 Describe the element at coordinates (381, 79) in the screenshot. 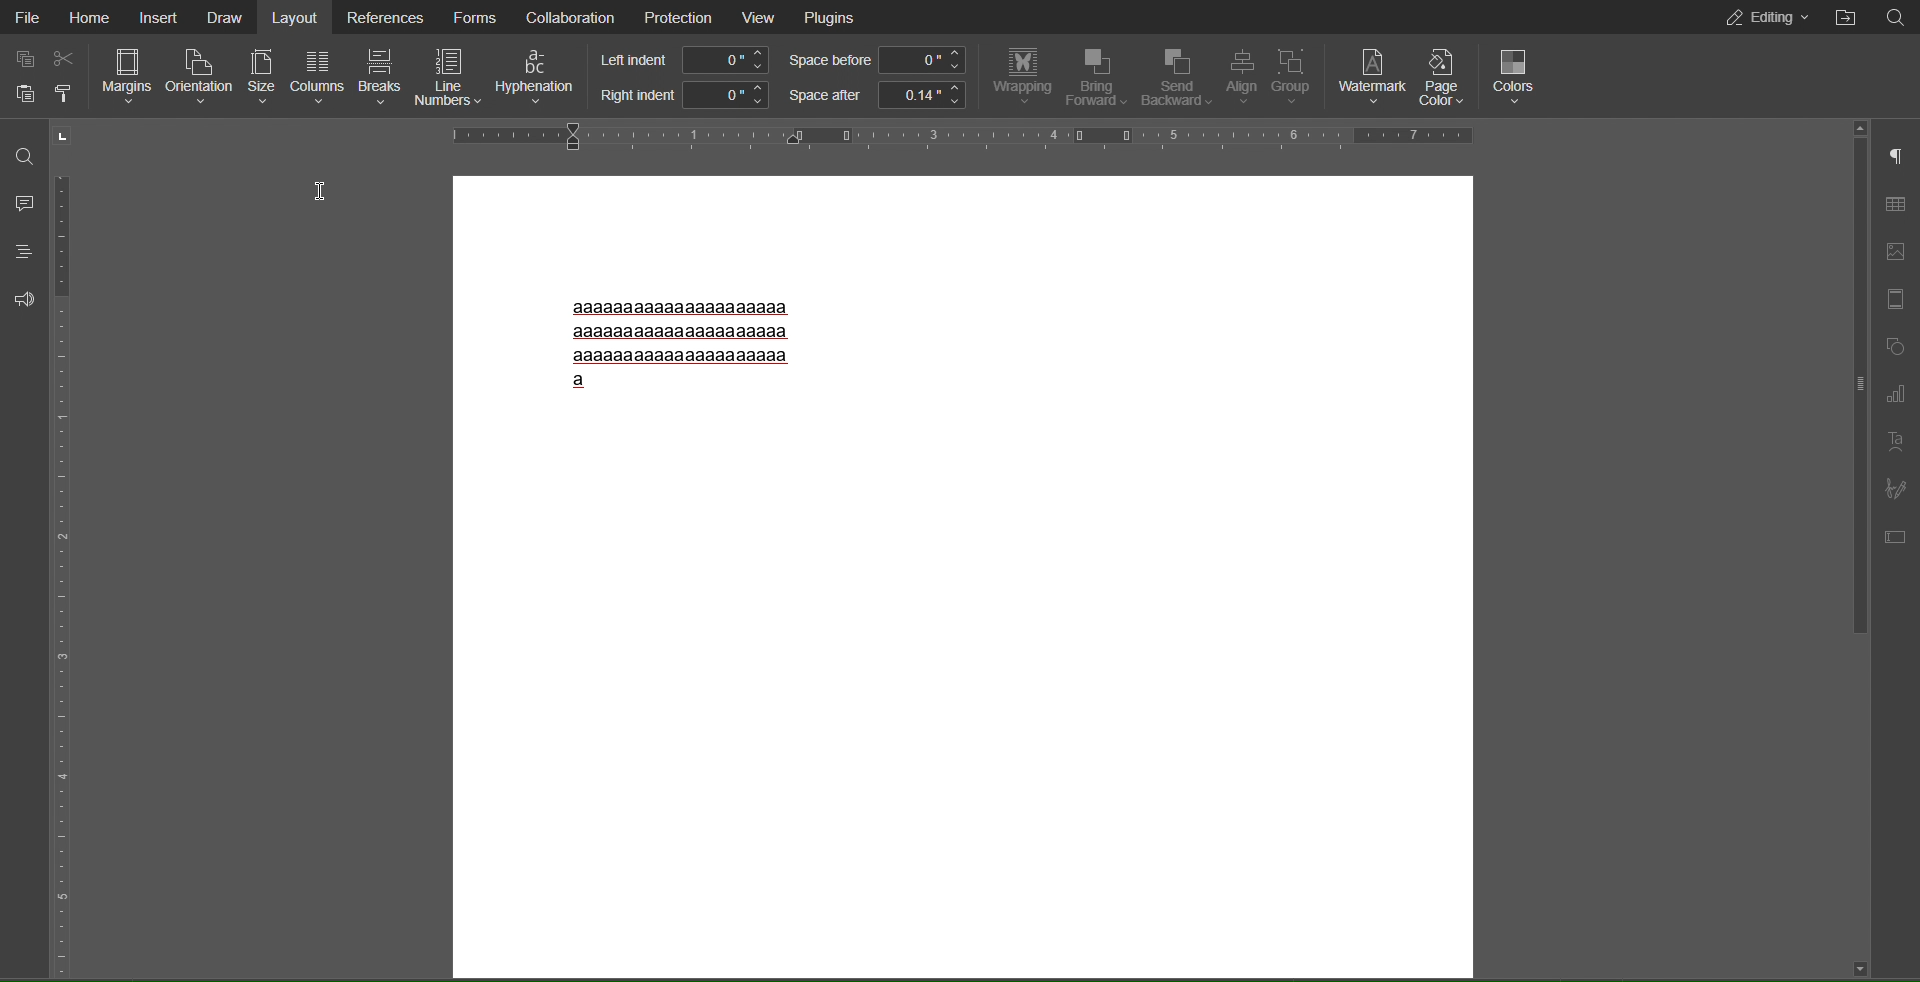

I see `Breaks` at that location.